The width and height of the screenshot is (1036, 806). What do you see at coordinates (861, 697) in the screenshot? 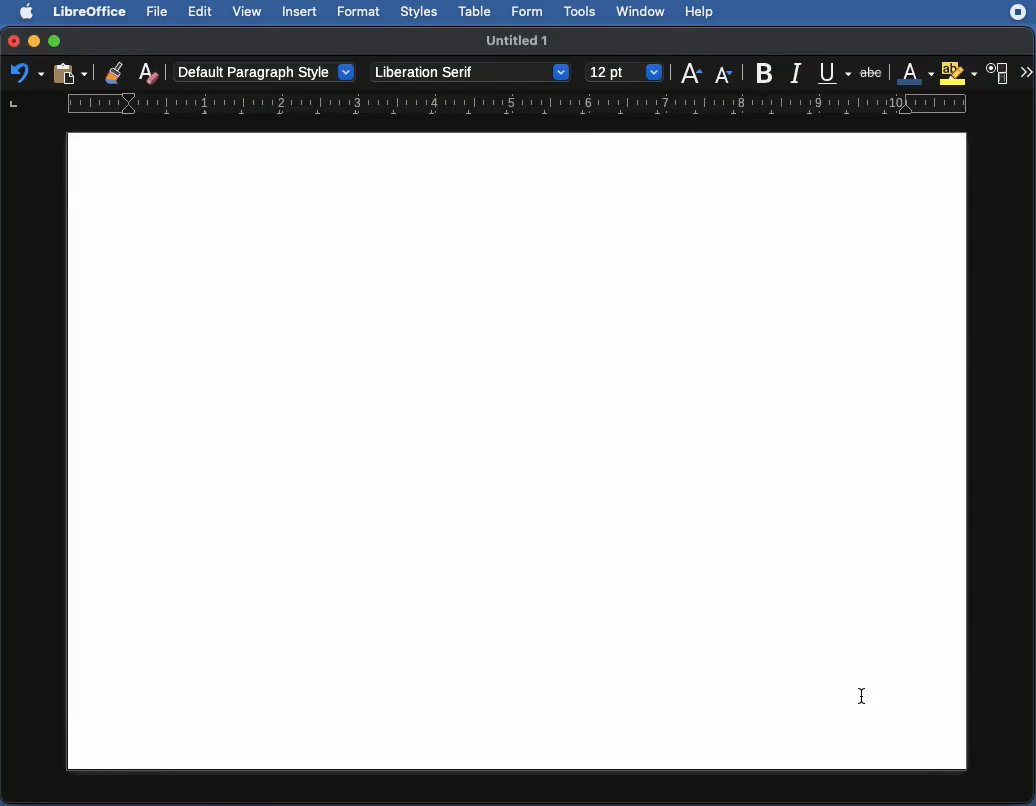
I see `cursor` at bounding box center [861, 697].